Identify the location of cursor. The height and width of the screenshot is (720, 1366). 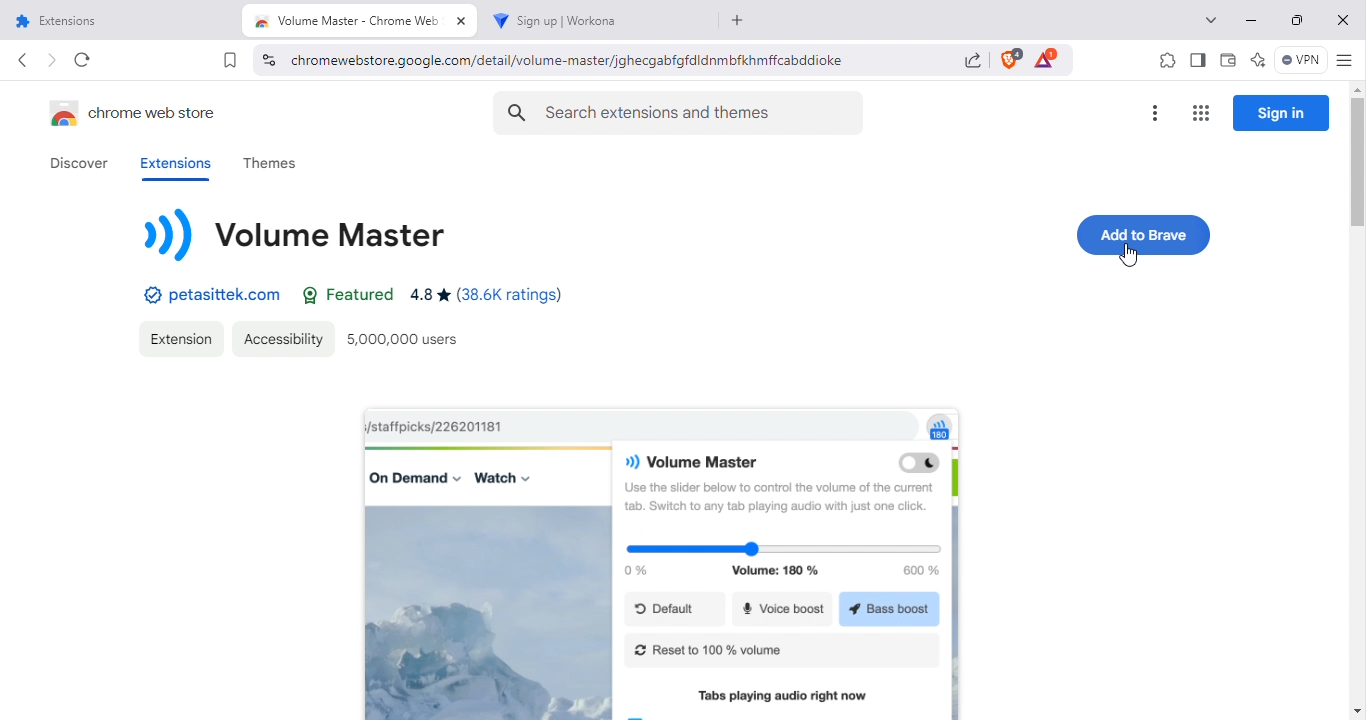
(1130, 255).